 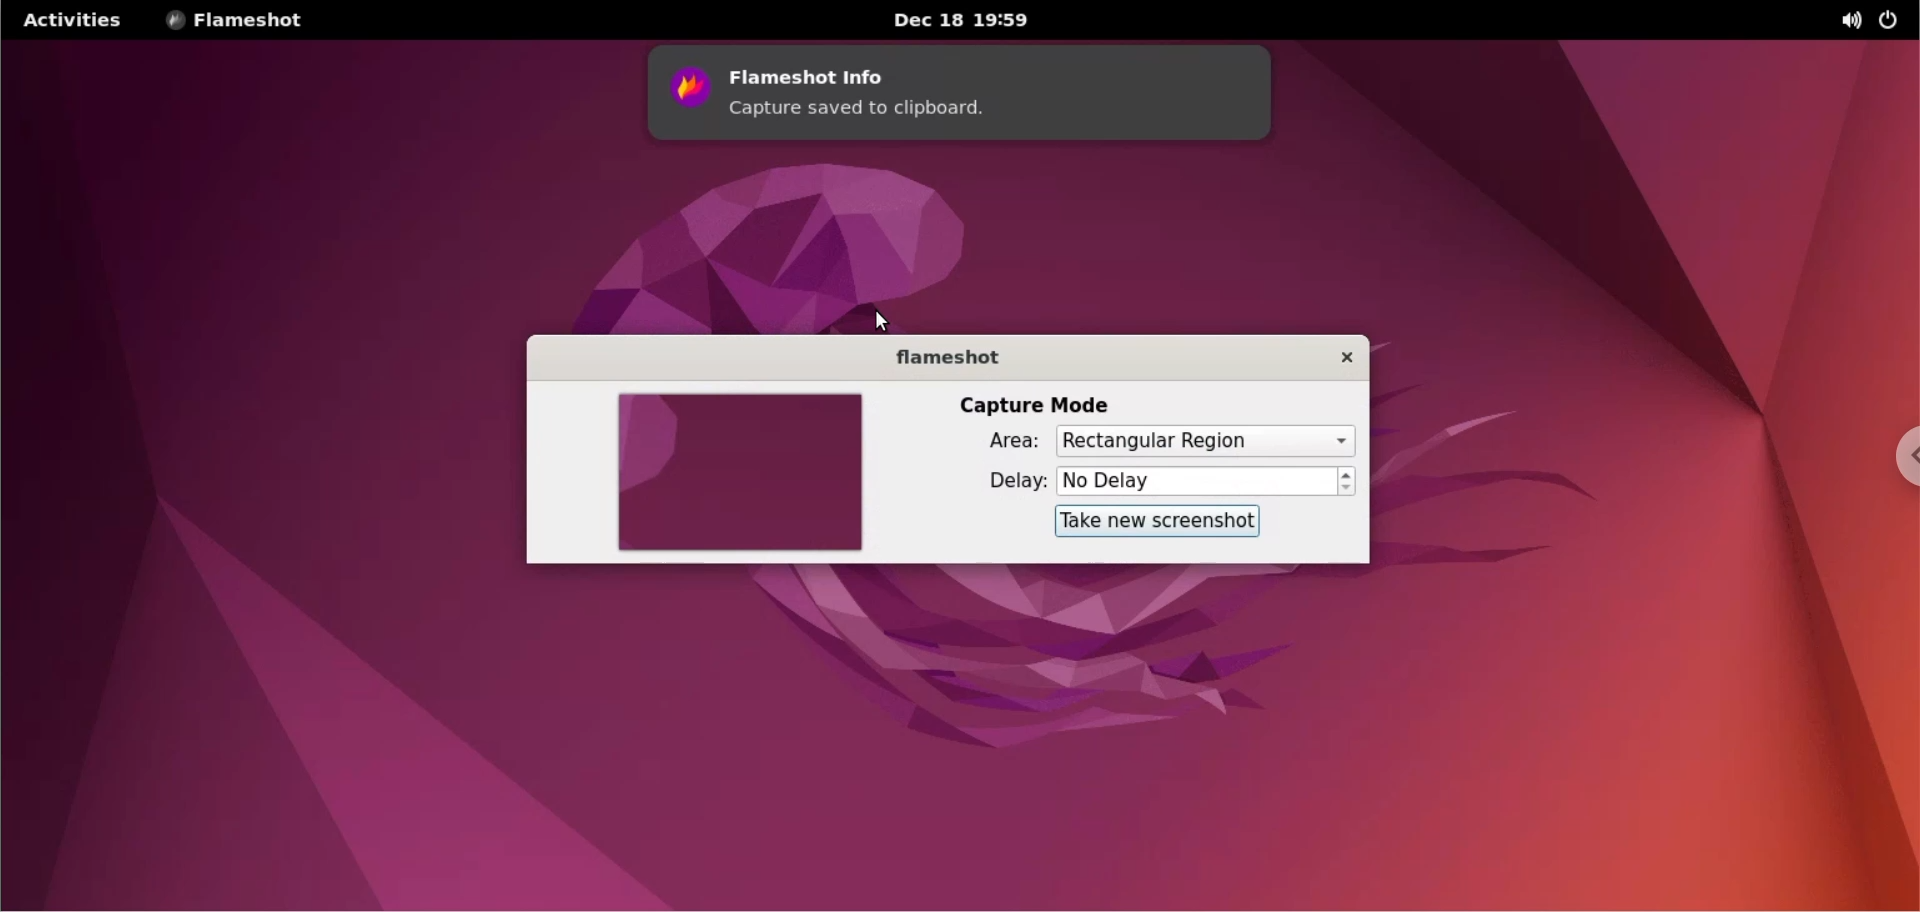 I want to click on delay options, so click(x=1197, y=481).